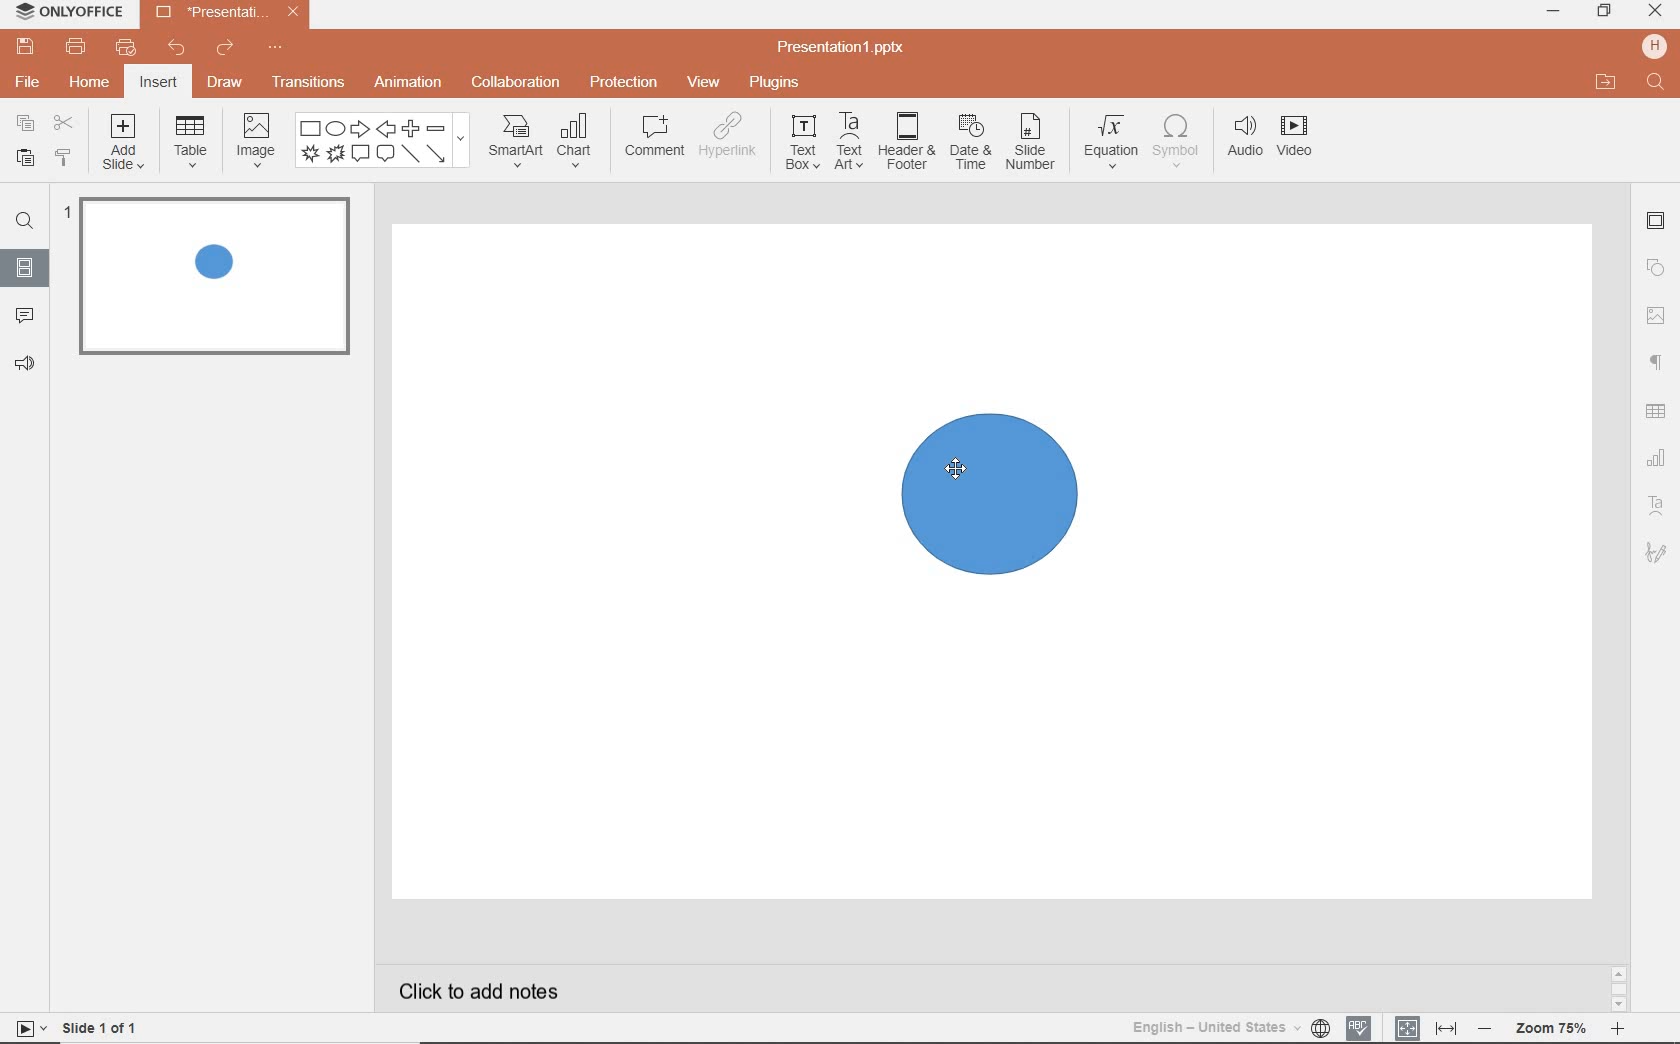 The width and height of the screenshot is (1680, 1044). What do you see at coordinates (308, 80) in the screenshot?
I see `transitions` at bounding box center [308, 80].